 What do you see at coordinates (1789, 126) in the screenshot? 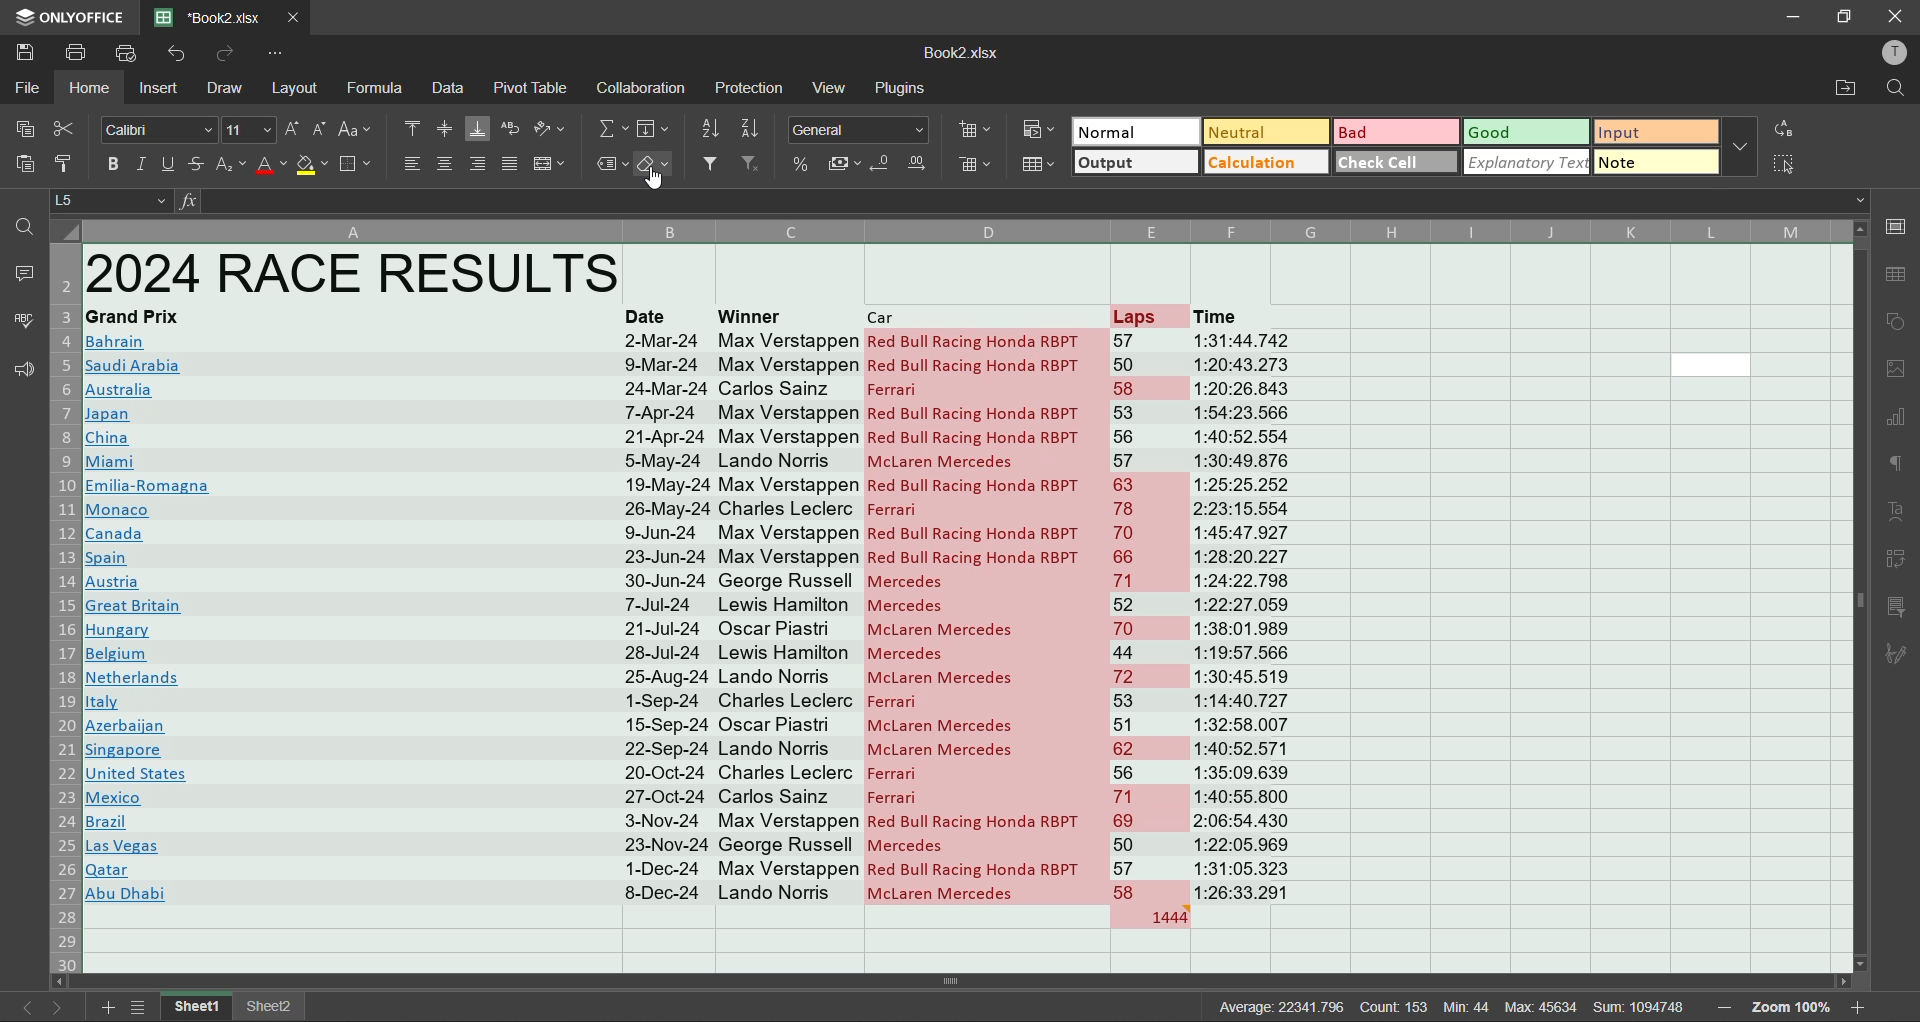
I see `replace` at bounding box center [1789, 126].